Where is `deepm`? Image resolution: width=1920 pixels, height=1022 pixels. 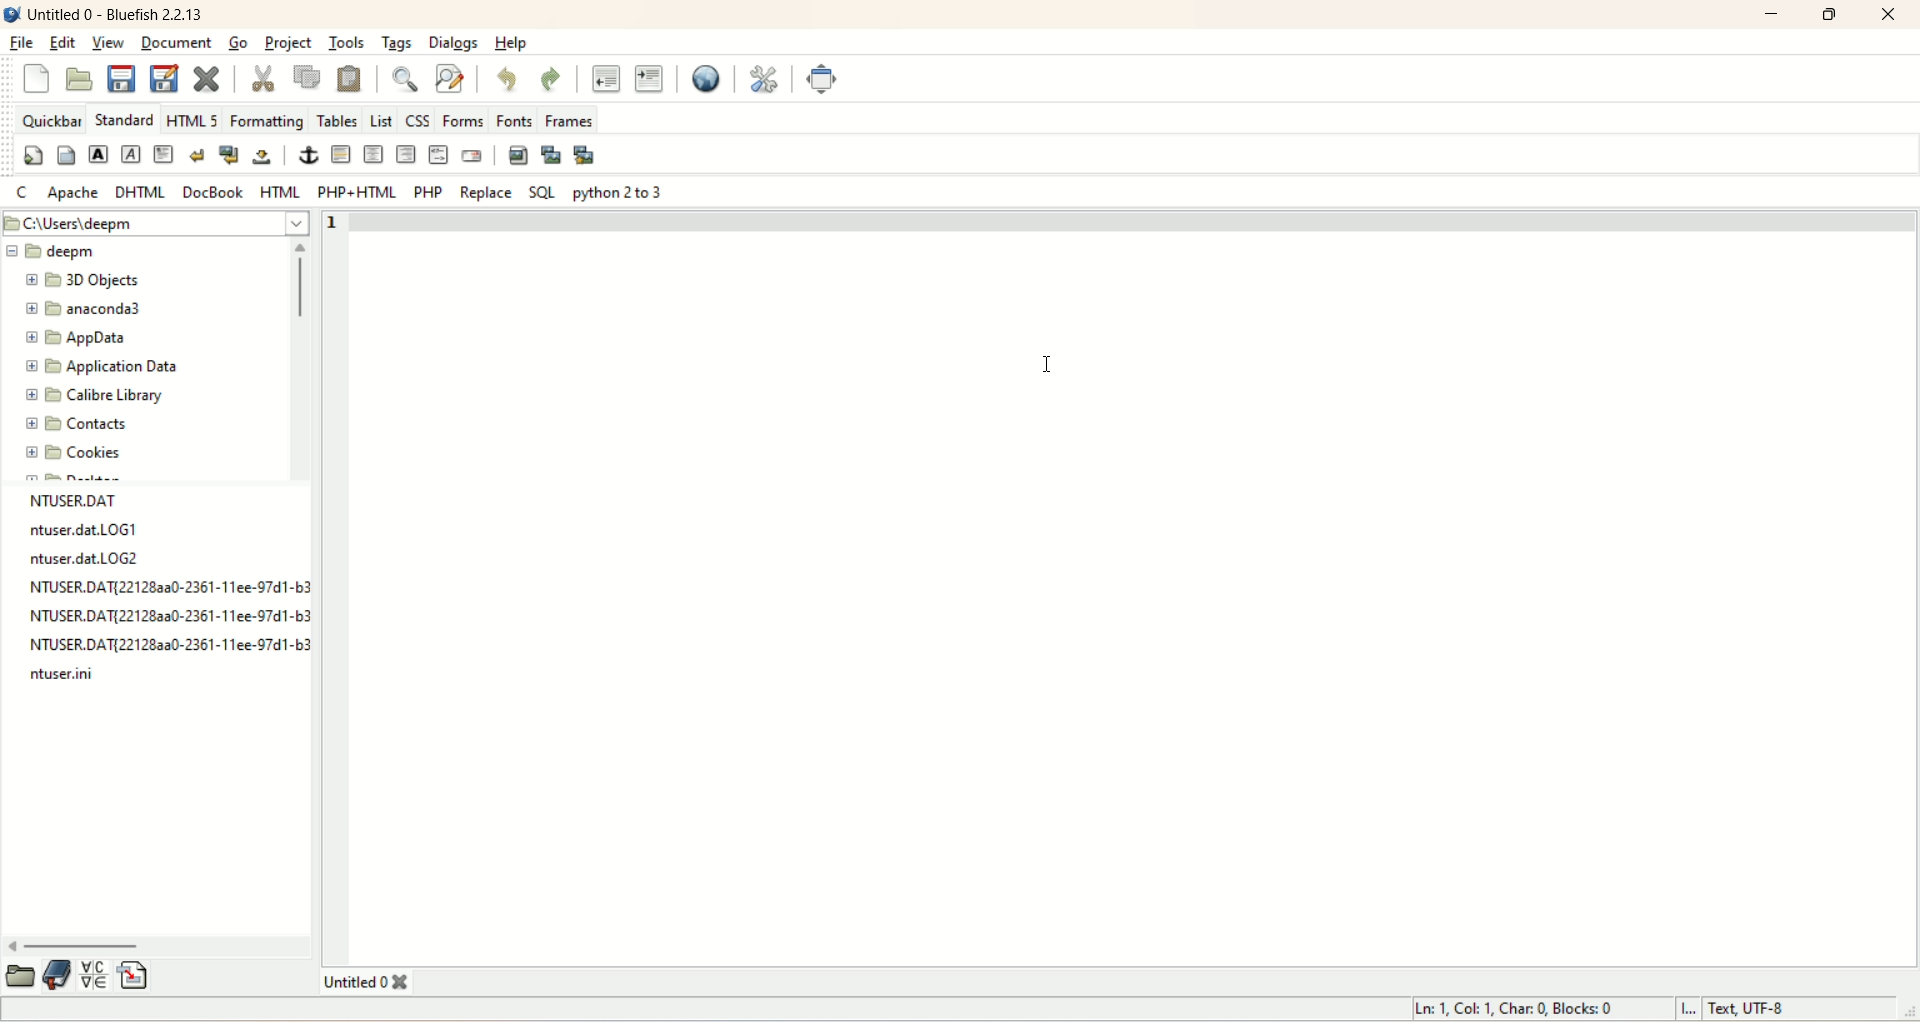 deepm is located at coordinates (56, 252).